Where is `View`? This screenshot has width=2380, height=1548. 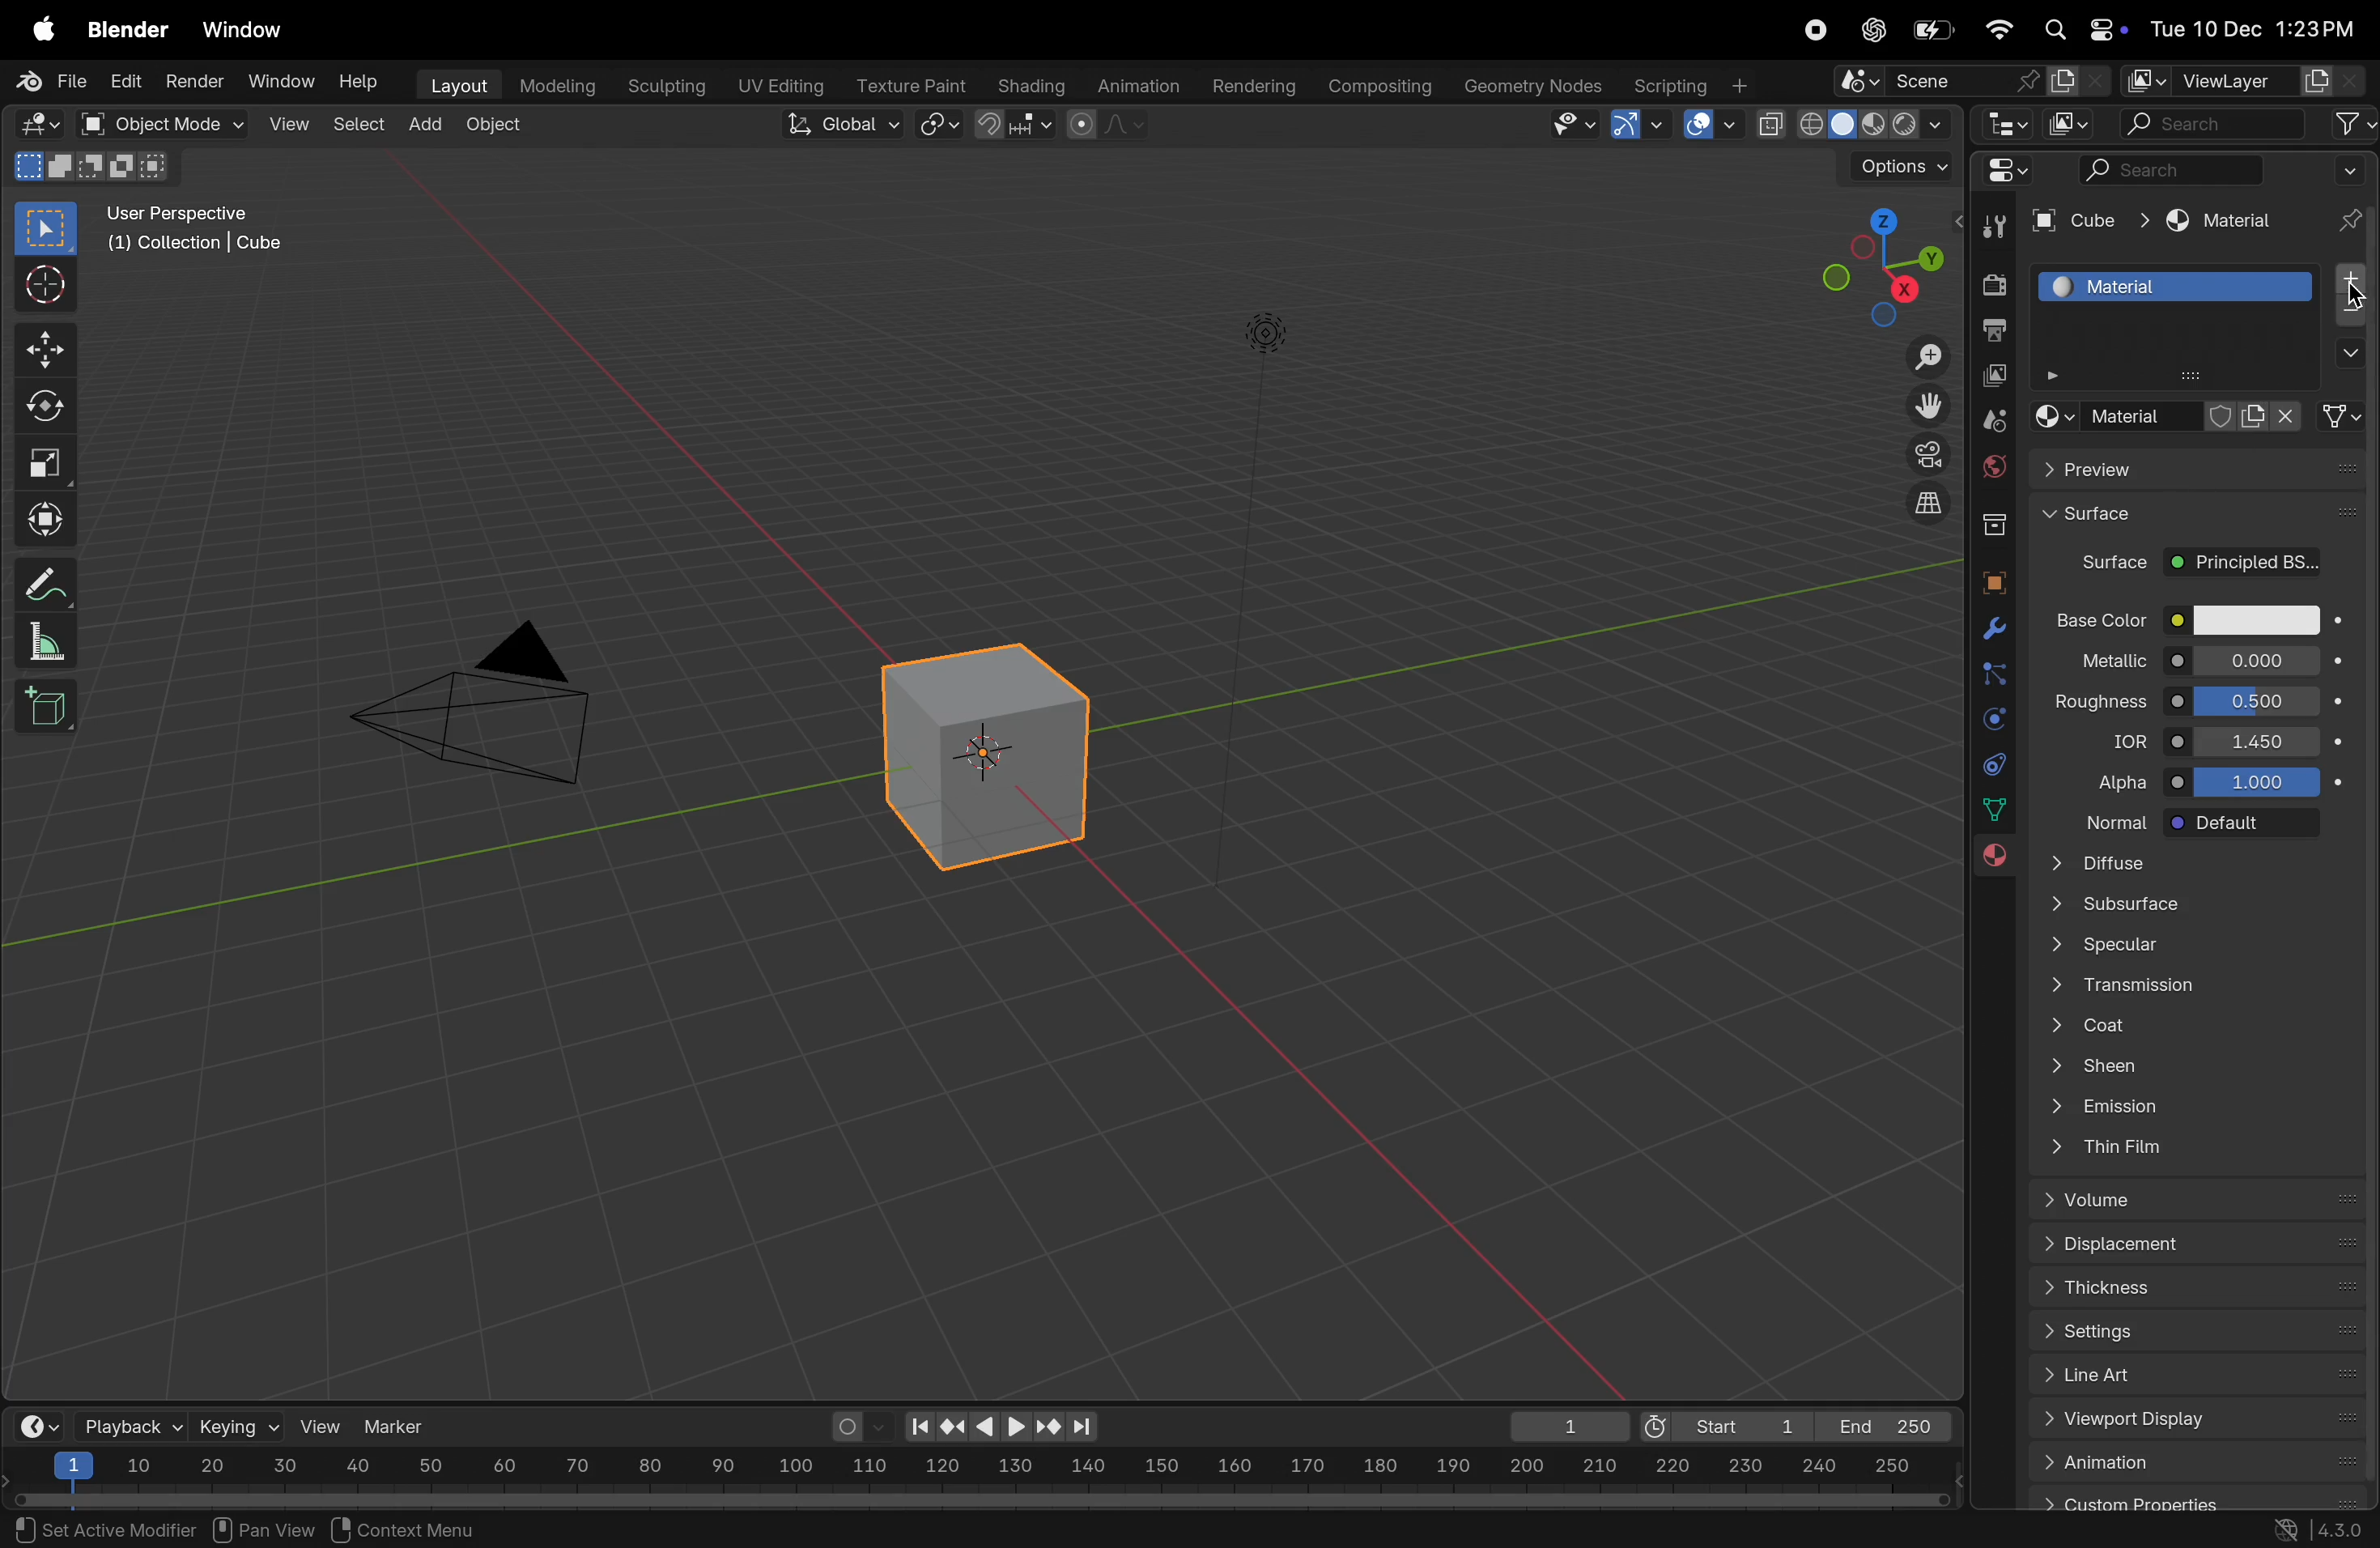
View is located at coordinates (286, 123).